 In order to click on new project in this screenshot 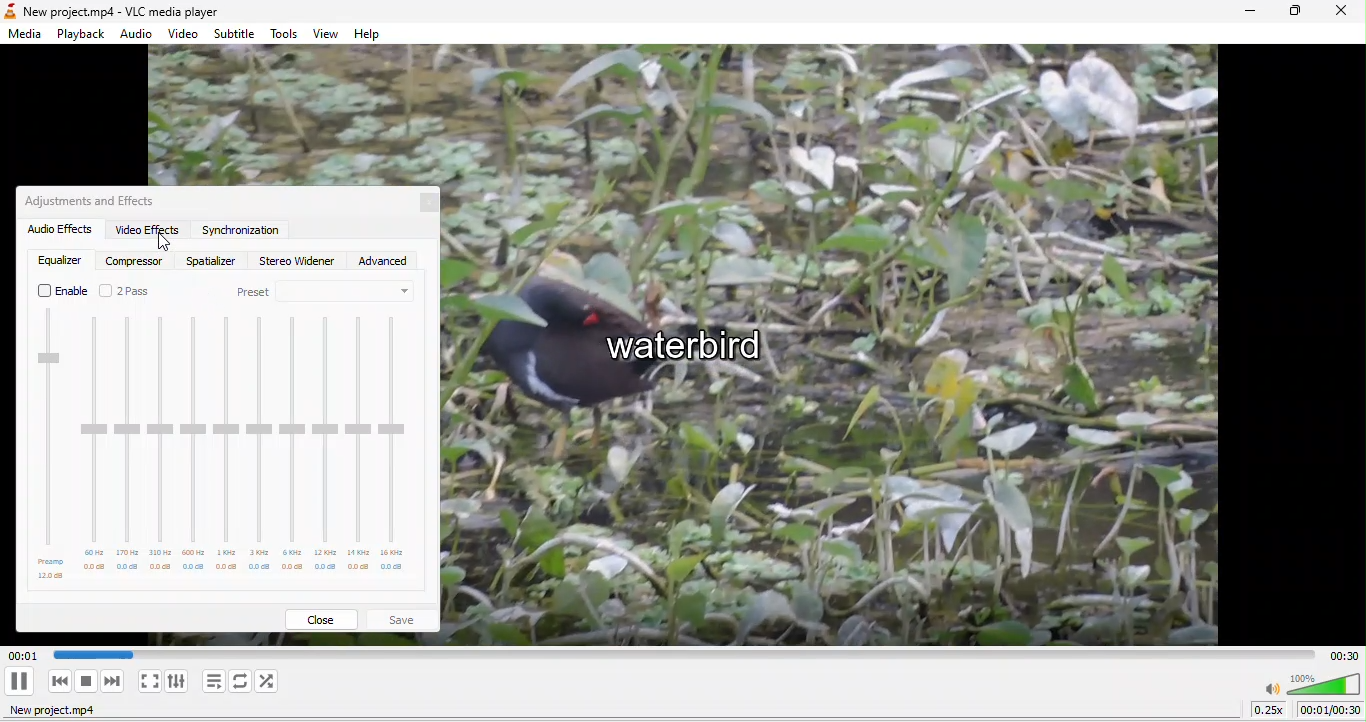, I will do `click(63, 712)`.